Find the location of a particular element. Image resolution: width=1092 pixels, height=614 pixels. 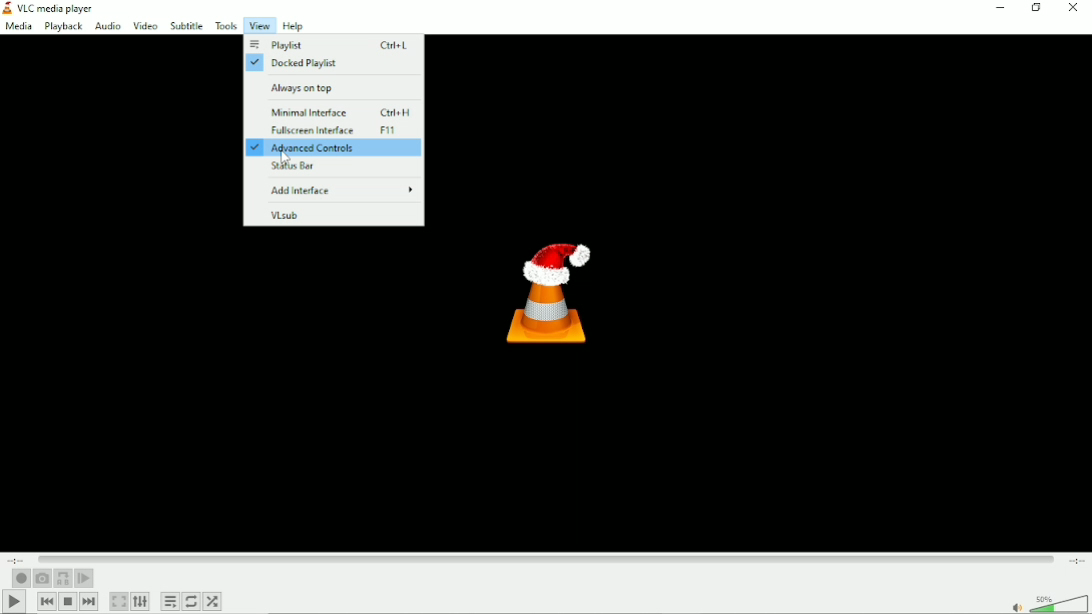

Status bar is located at coordinates (293, 167).